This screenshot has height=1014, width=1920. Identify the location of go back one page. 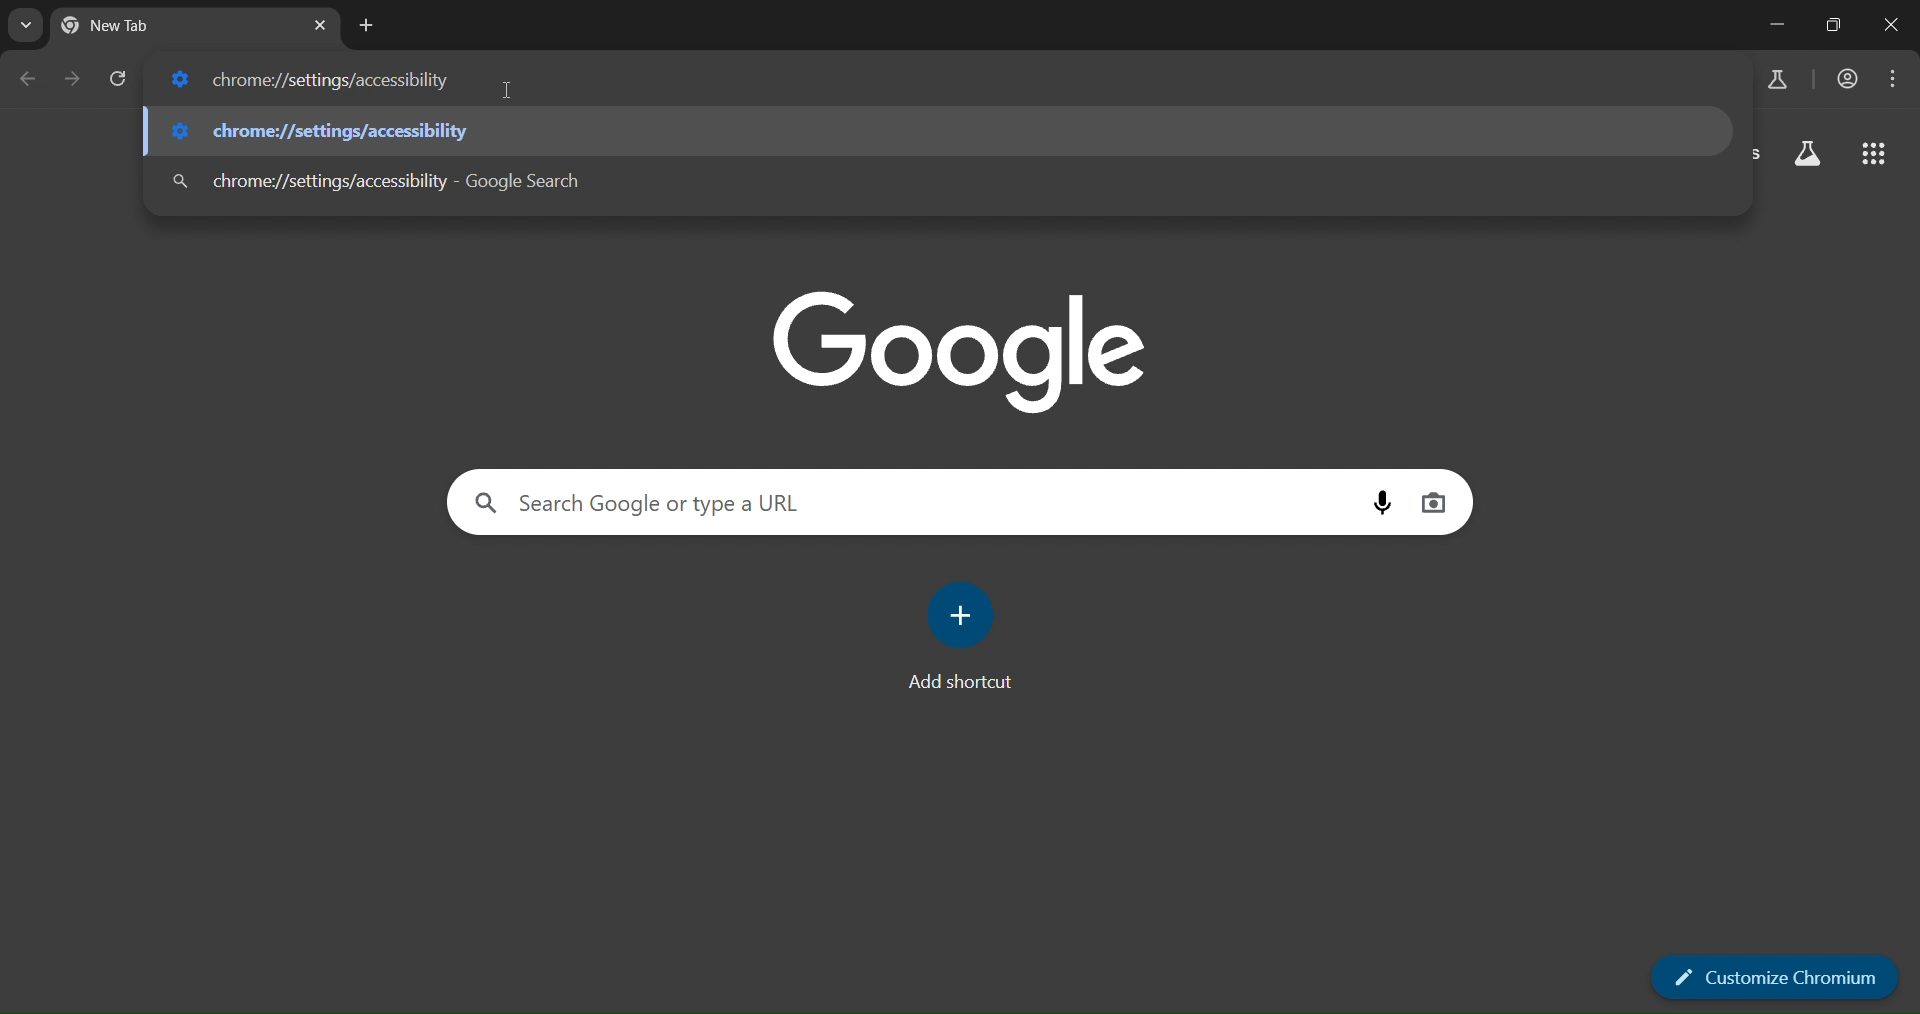
(29, 80).